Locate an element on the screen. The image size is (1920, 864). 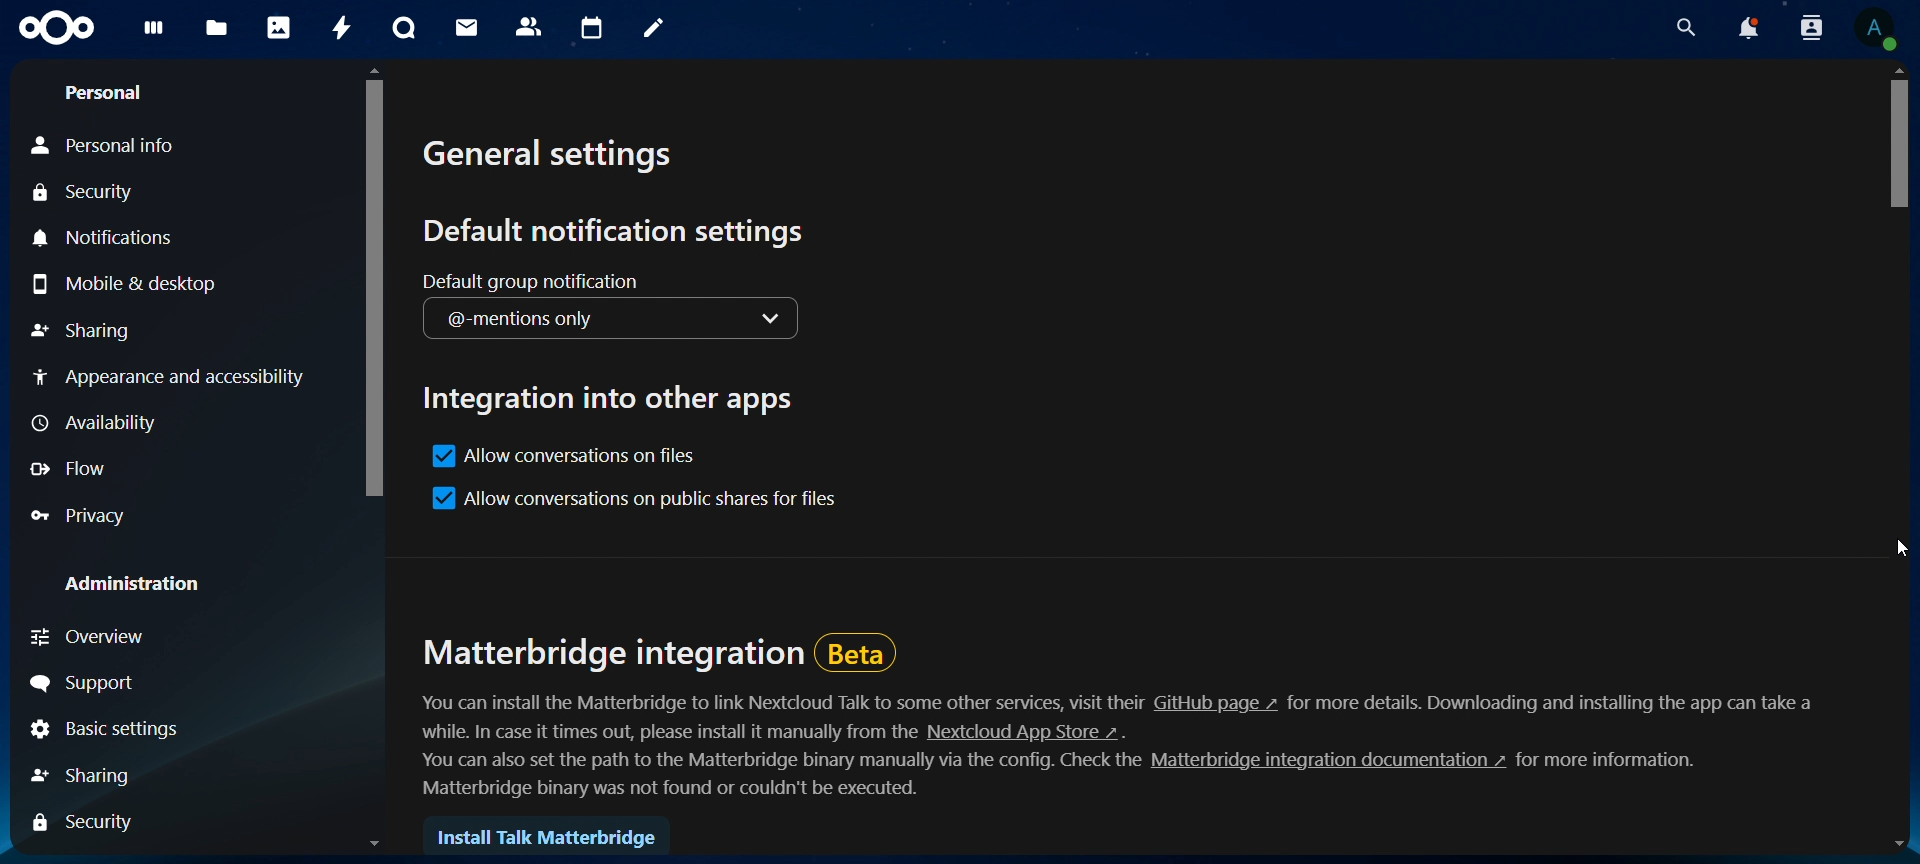
vertical scroll bar is located at coordinates (368, 291).